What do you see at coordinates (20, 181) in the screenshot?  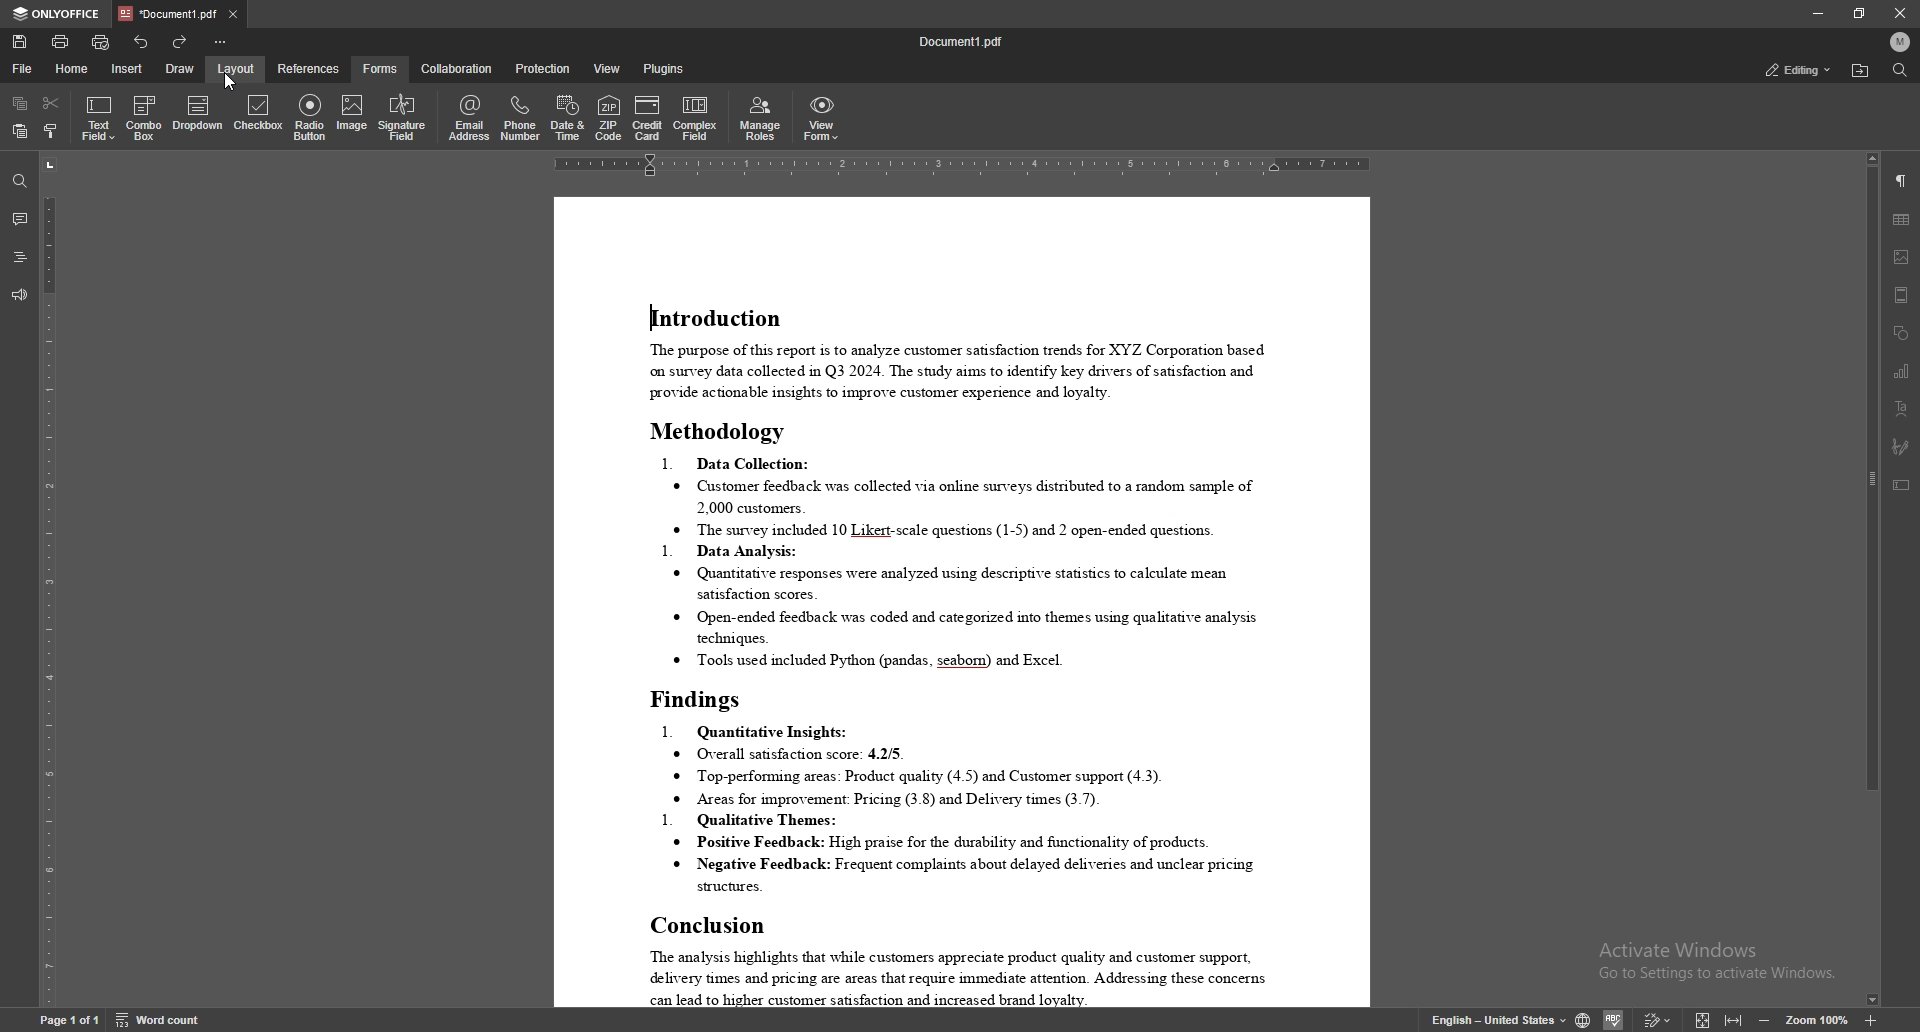 I see `find` at bounding box center [20, 181].